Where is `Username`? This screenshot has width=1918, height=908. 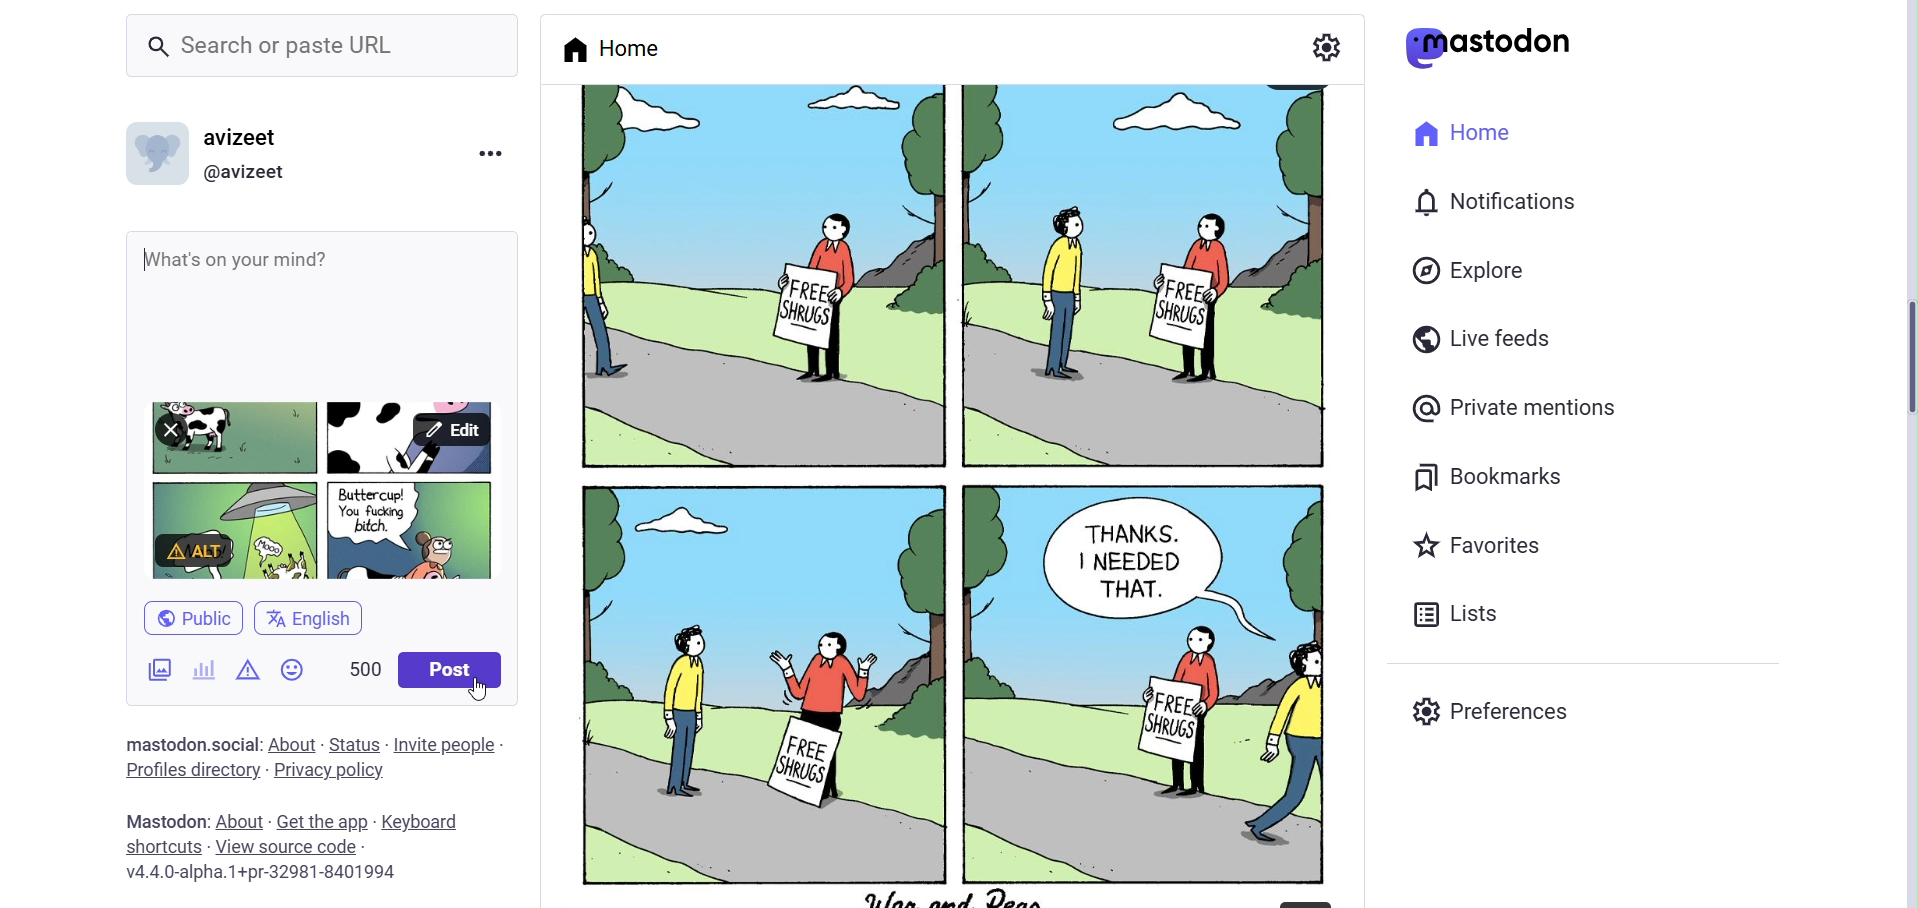
Username is located at coordinates (252, 135).